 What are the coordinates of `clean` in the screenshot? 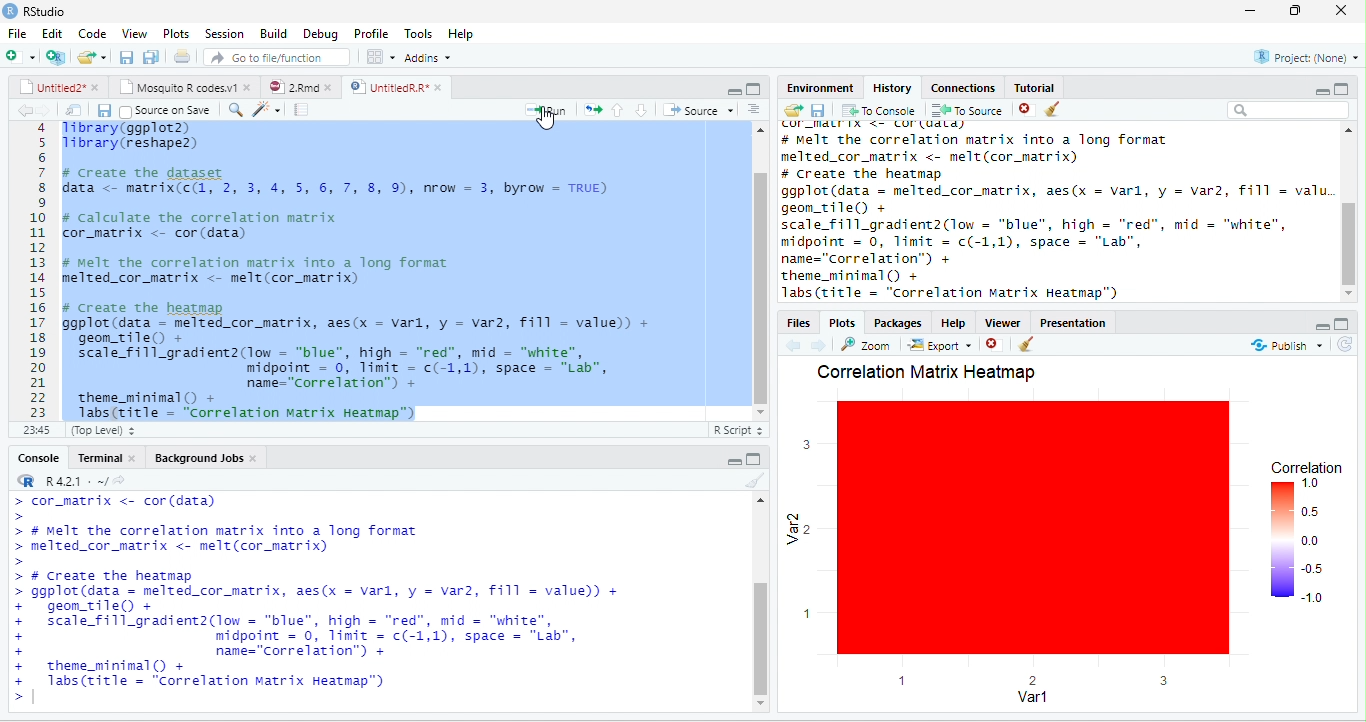 It's located at (1066, 111).